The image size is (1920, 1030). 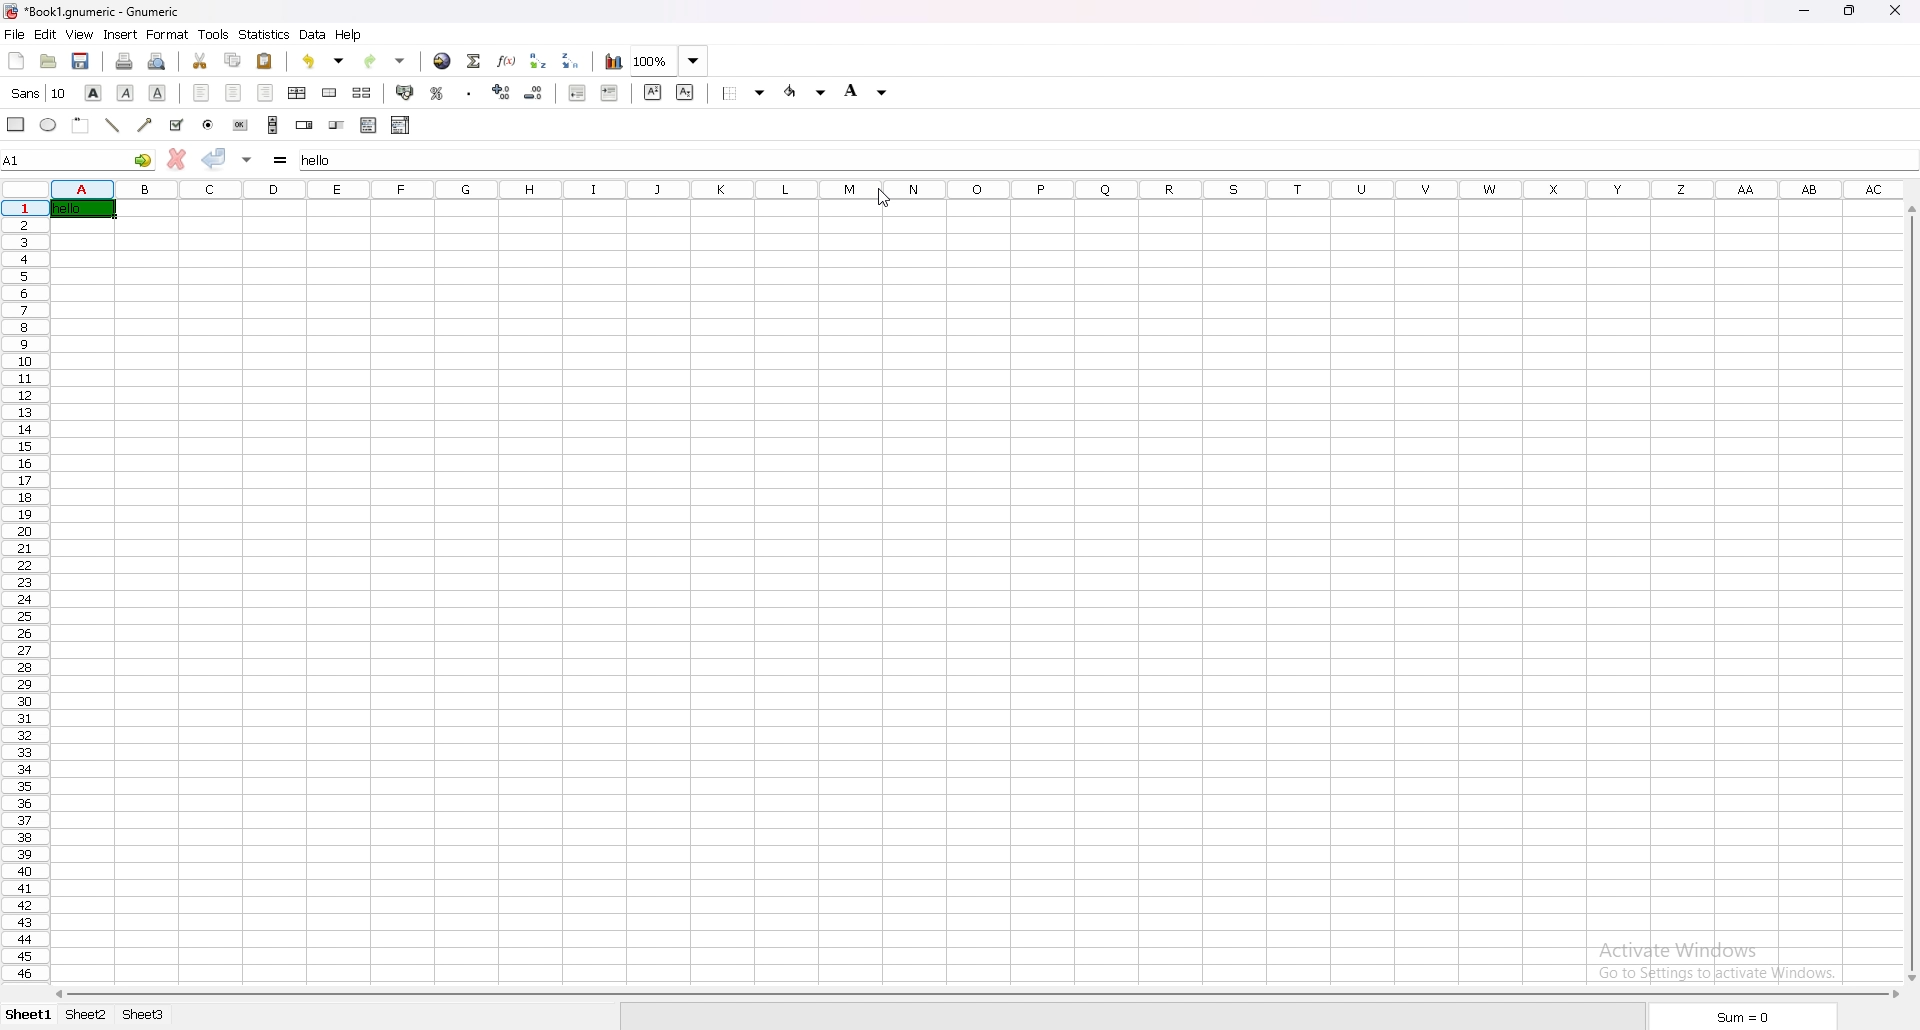 I want to click on subscript, so click(x=684, y=92).